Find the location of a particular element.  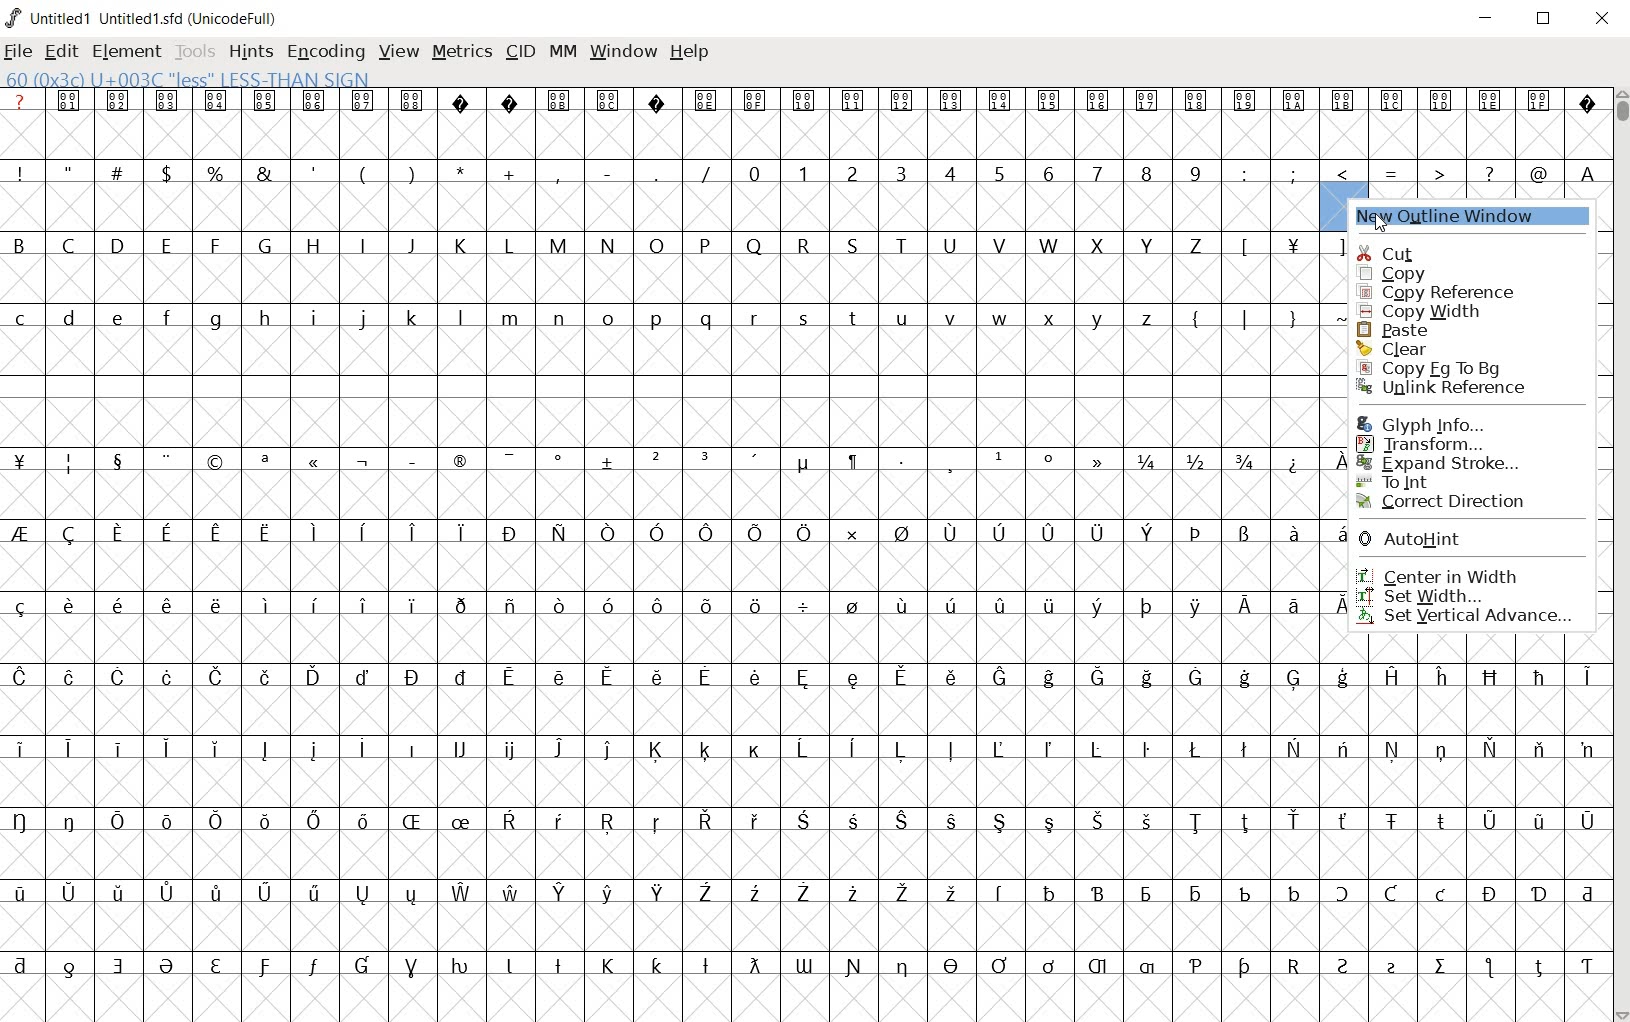

empty cells is located at coordinates (675, 352).